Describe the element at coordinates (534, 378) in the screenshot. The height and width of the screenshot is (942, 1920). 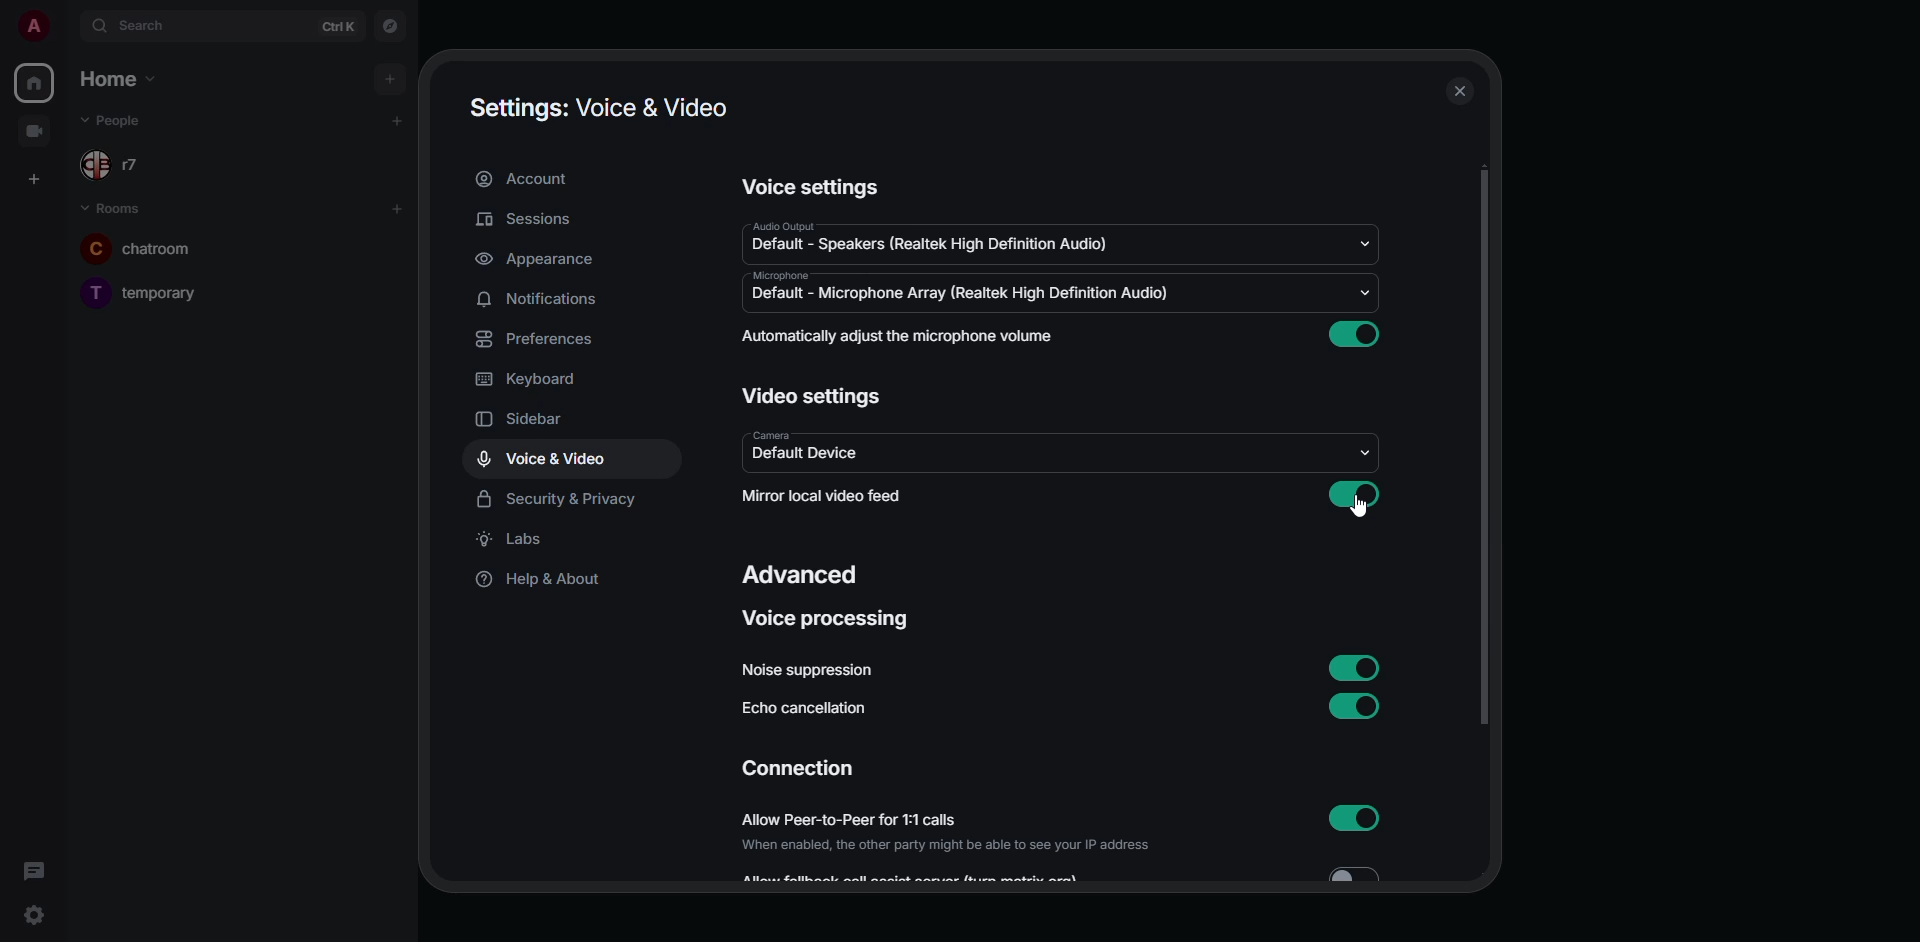
I see `keyboard` at that location.